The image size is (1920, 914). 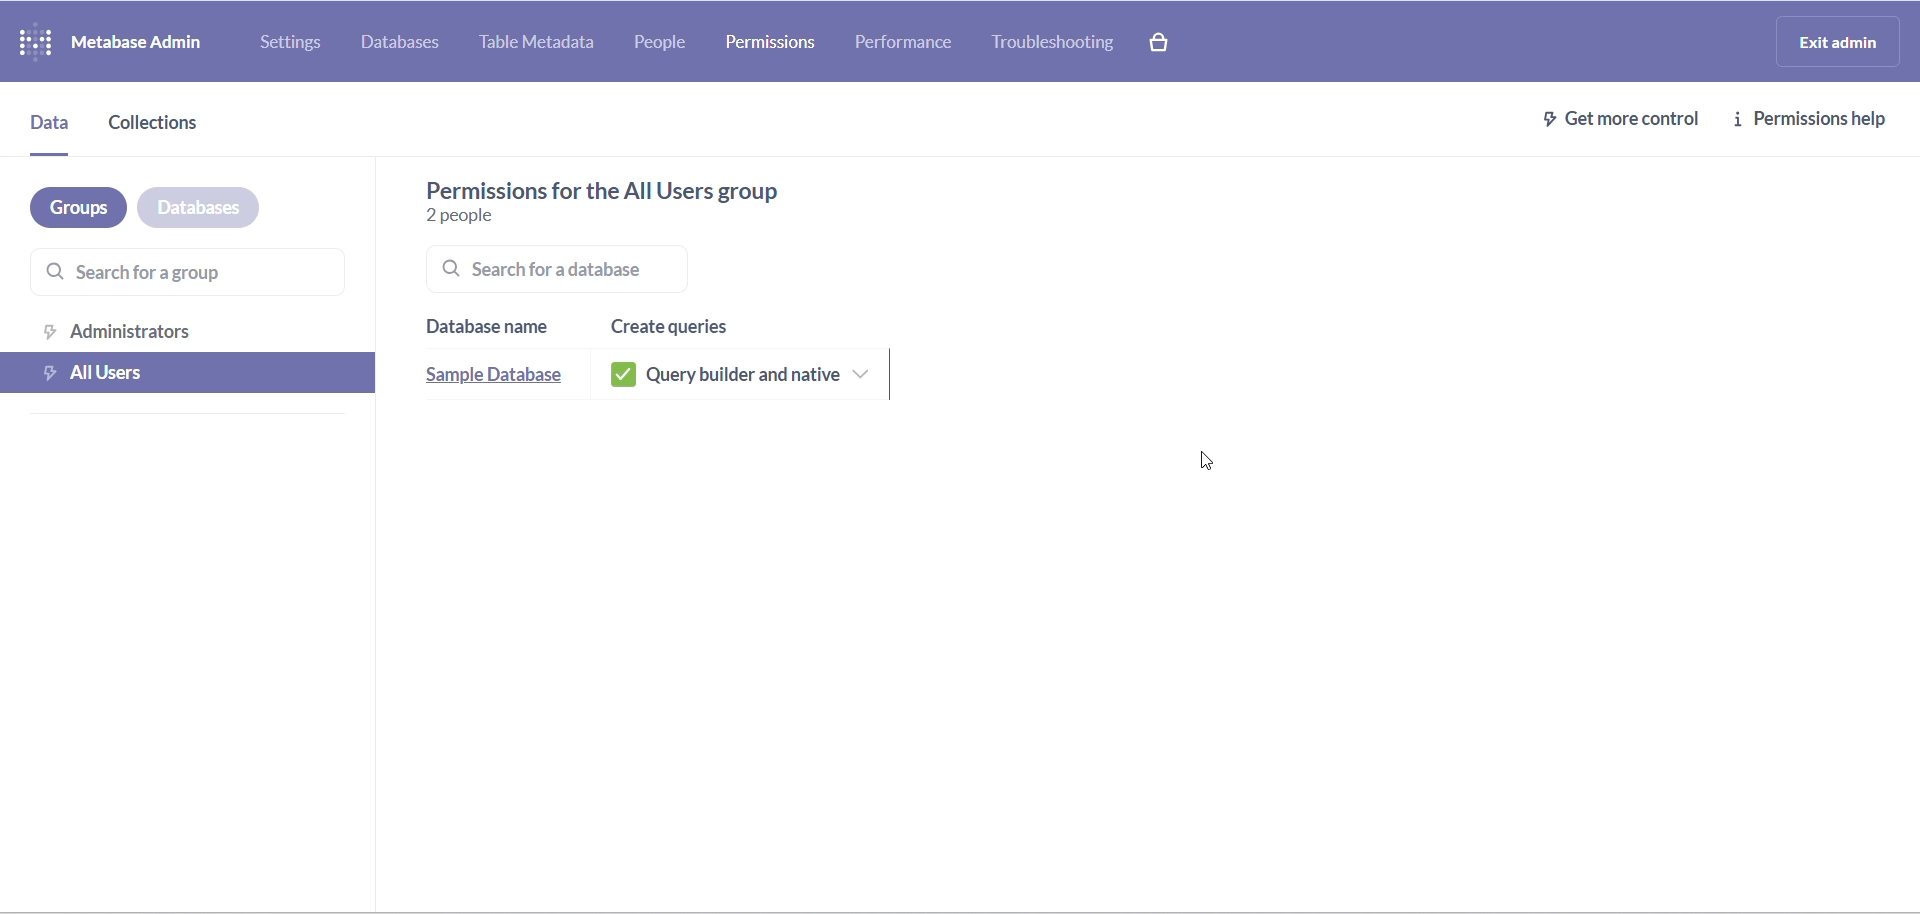 I want to click on groups, so click(x=74, y=204).